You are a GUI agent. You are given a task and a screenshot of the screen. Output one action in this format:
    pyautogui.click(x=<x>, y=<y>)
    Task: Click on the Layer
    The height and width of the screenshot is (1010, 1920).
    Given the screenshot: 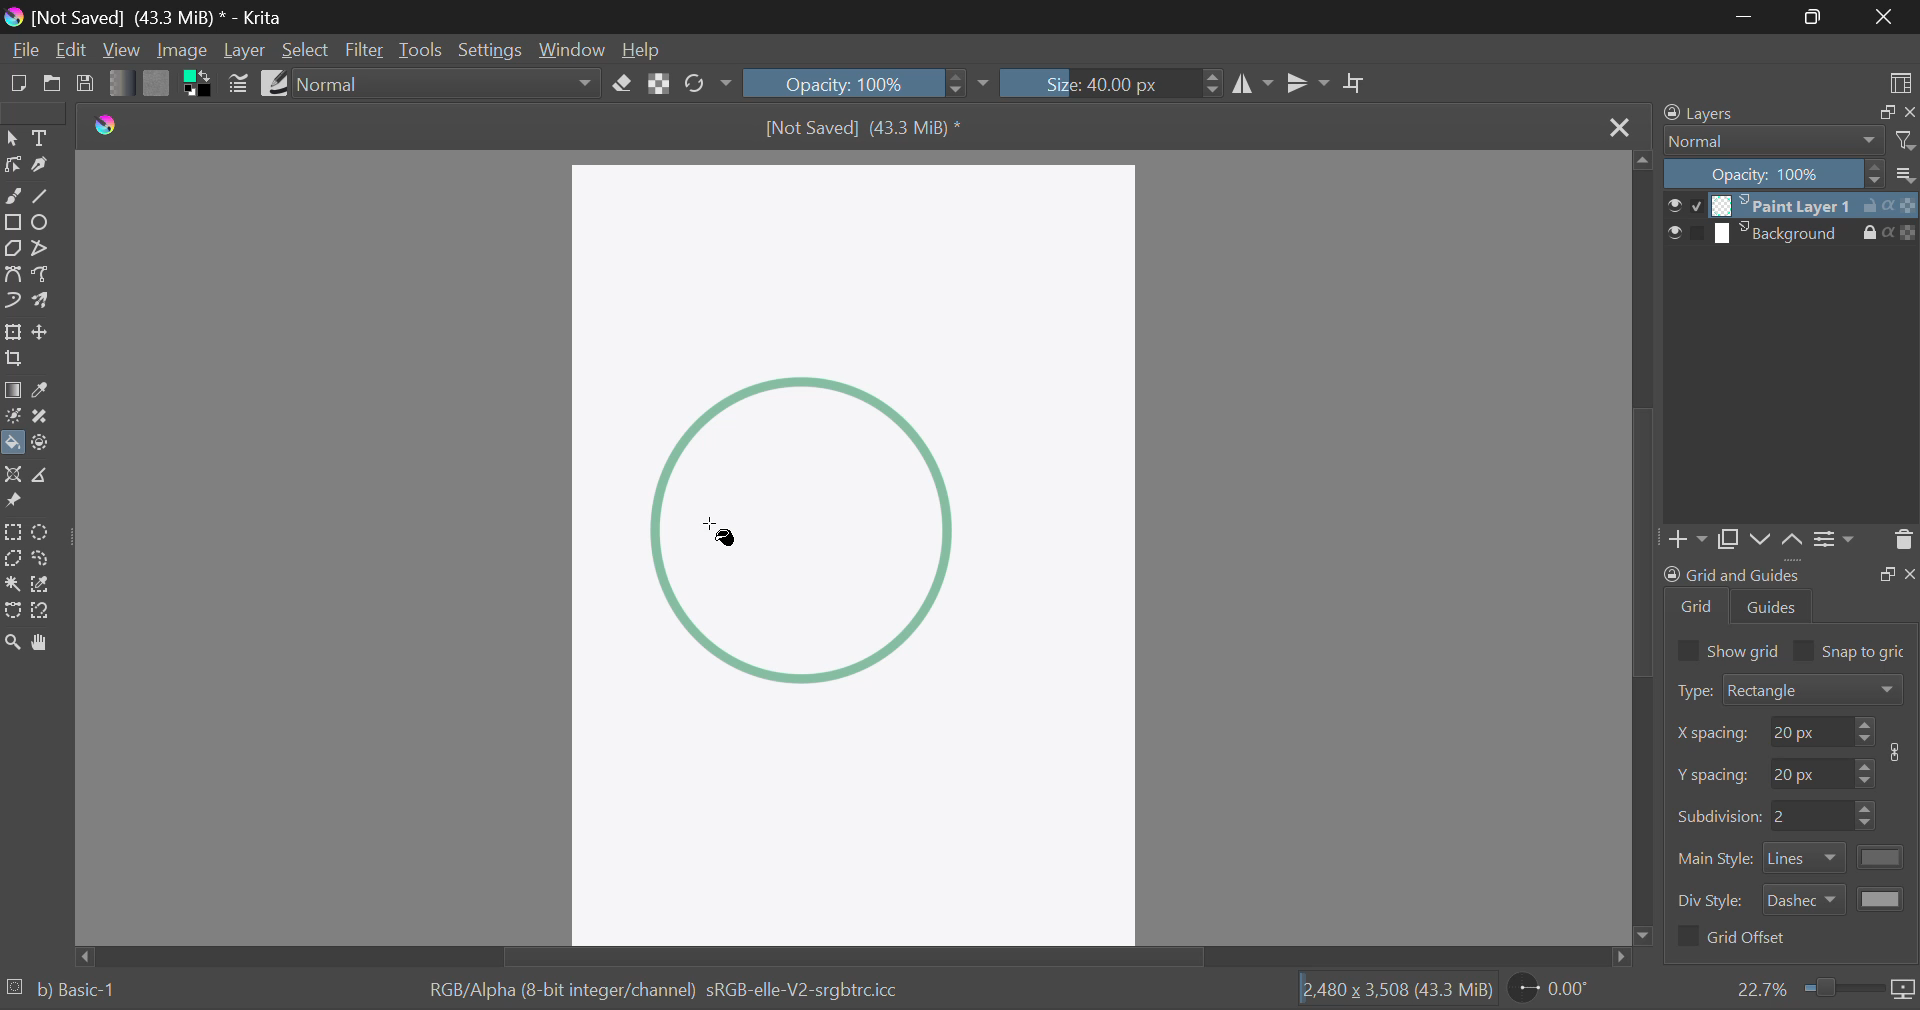 What is the action you would take?
    pyautogui.click(x=245, y=52)
    